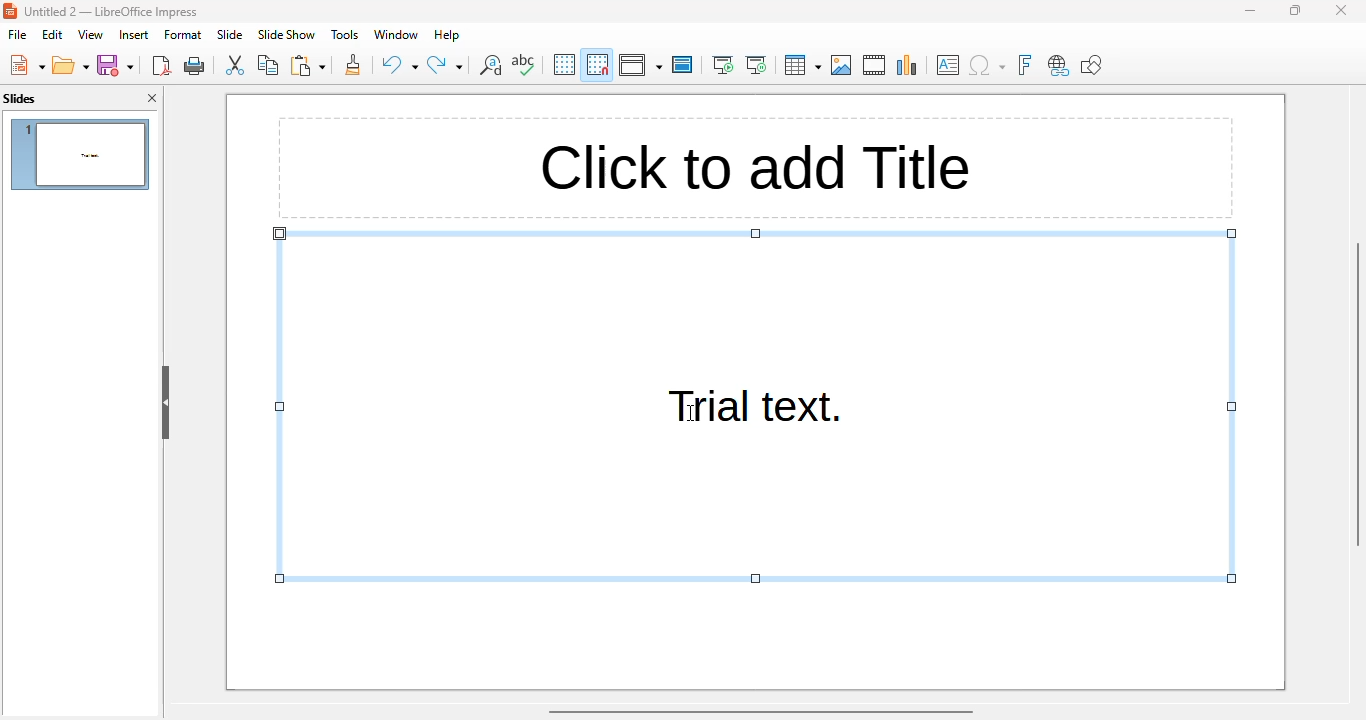 This screenshot has height=720, width=1366. I want to click on tools, so click(344, 34).